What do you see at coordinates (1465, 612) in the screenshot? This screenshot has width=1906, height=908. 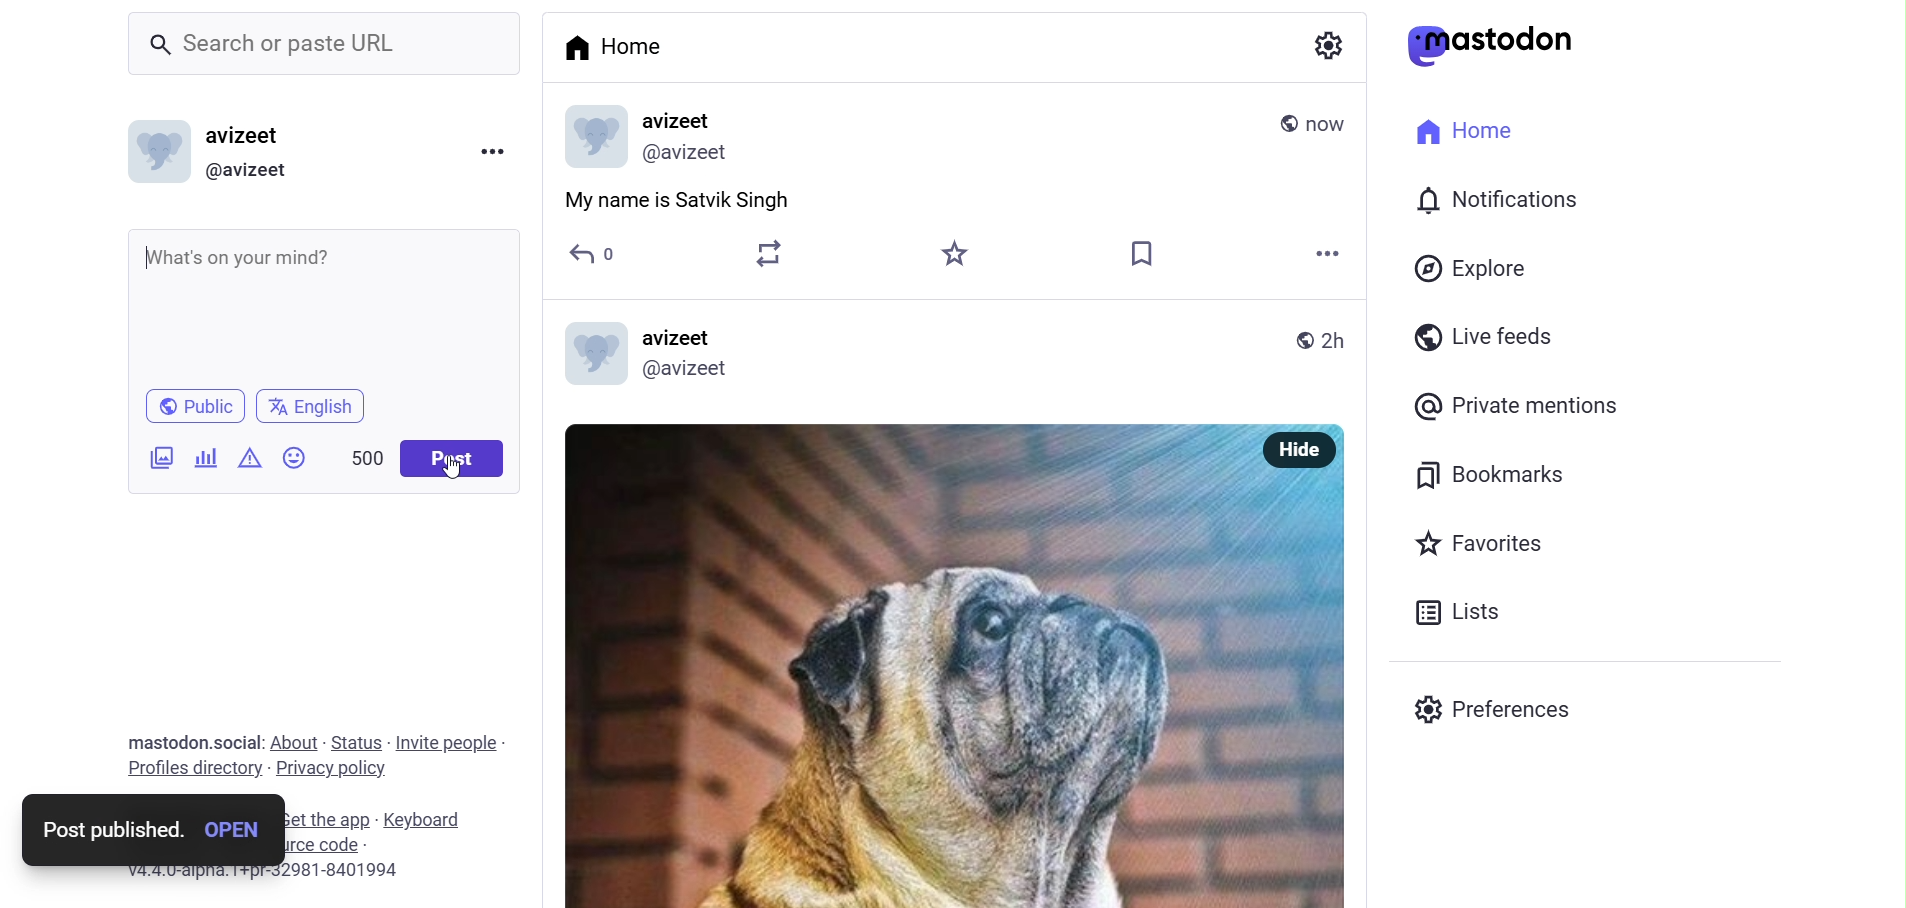 I see `Lists` at bounding box center [1465, 612].